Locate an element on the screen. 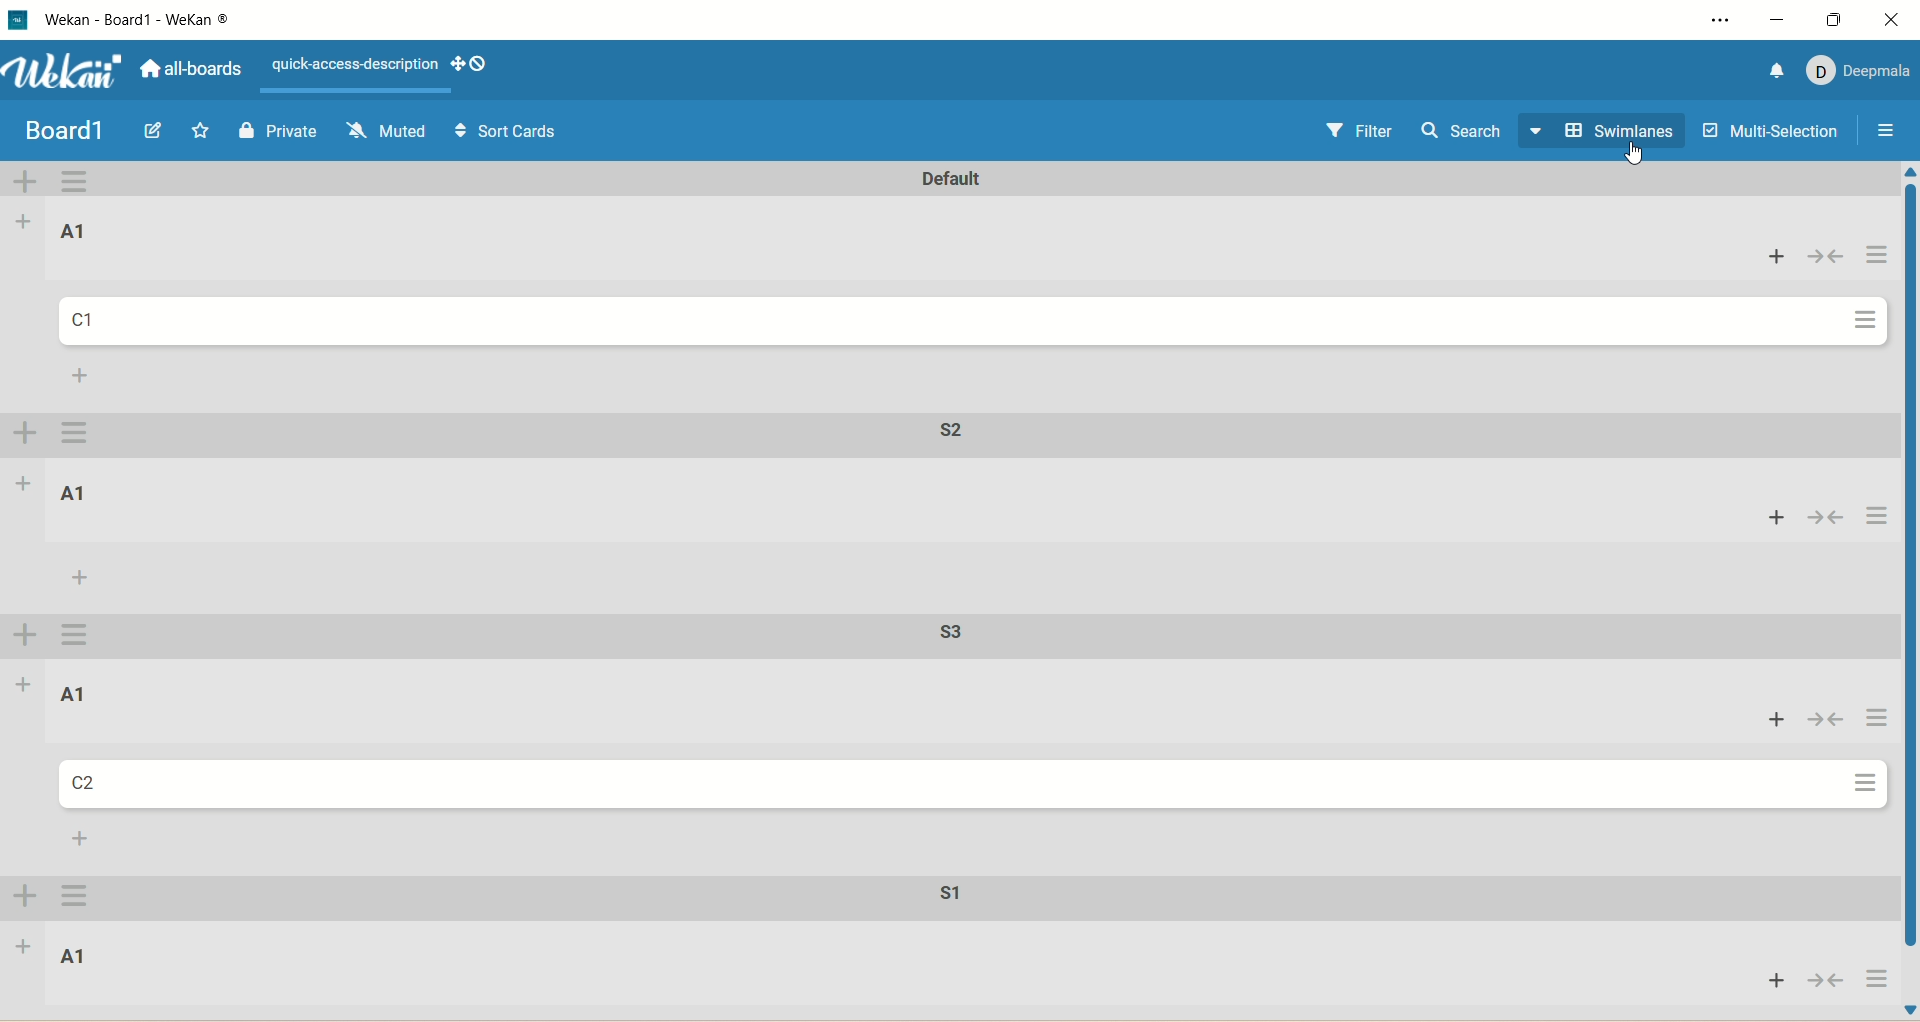 Image resolution: width=1920 pixels, height=1022 pixels. open/close sidebar is located at coordinates (1887, 134).